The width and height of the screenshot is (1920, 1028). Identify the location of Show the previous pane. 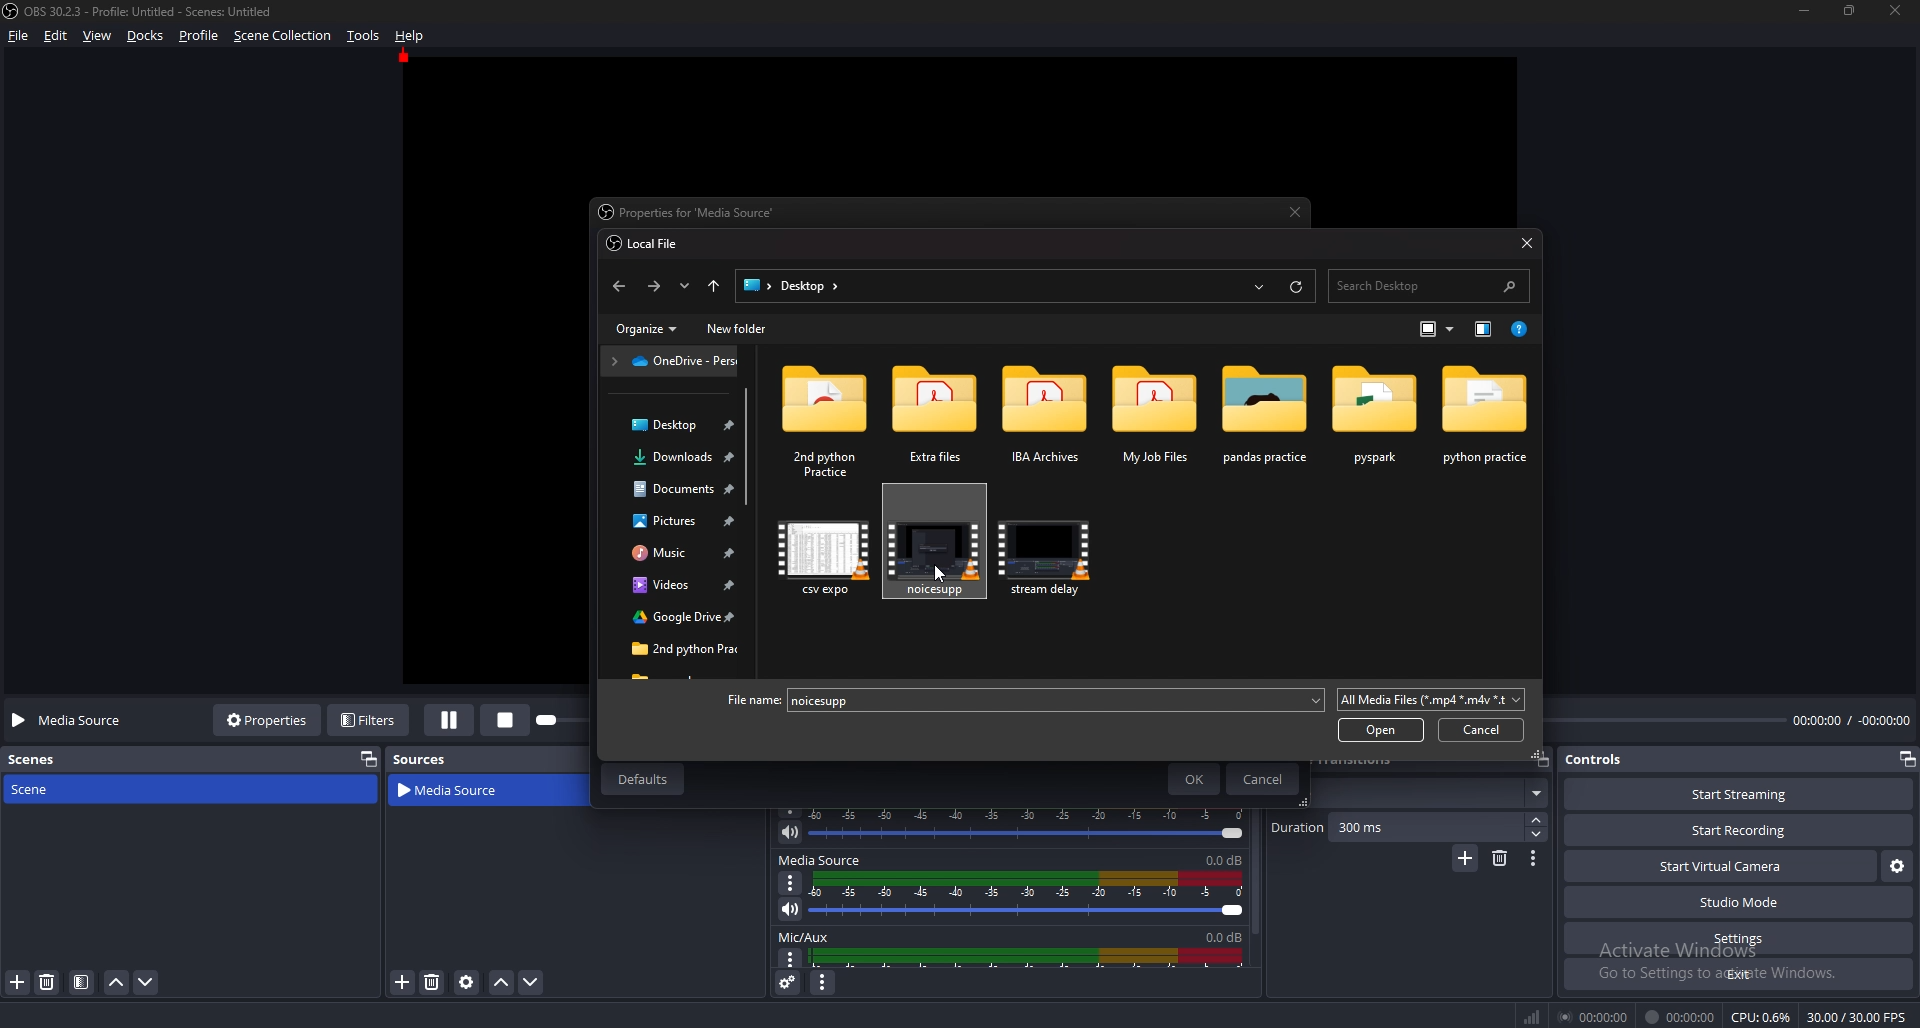
(1485, 329).